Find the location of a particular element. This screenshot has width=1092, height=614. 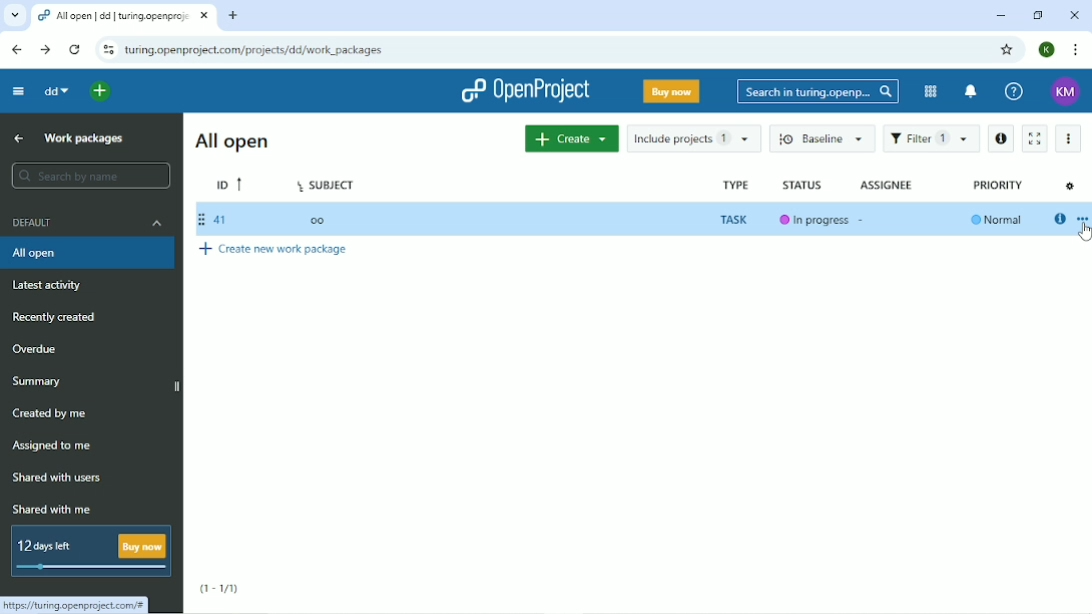

cursor is located at coordinates (1082, 234).